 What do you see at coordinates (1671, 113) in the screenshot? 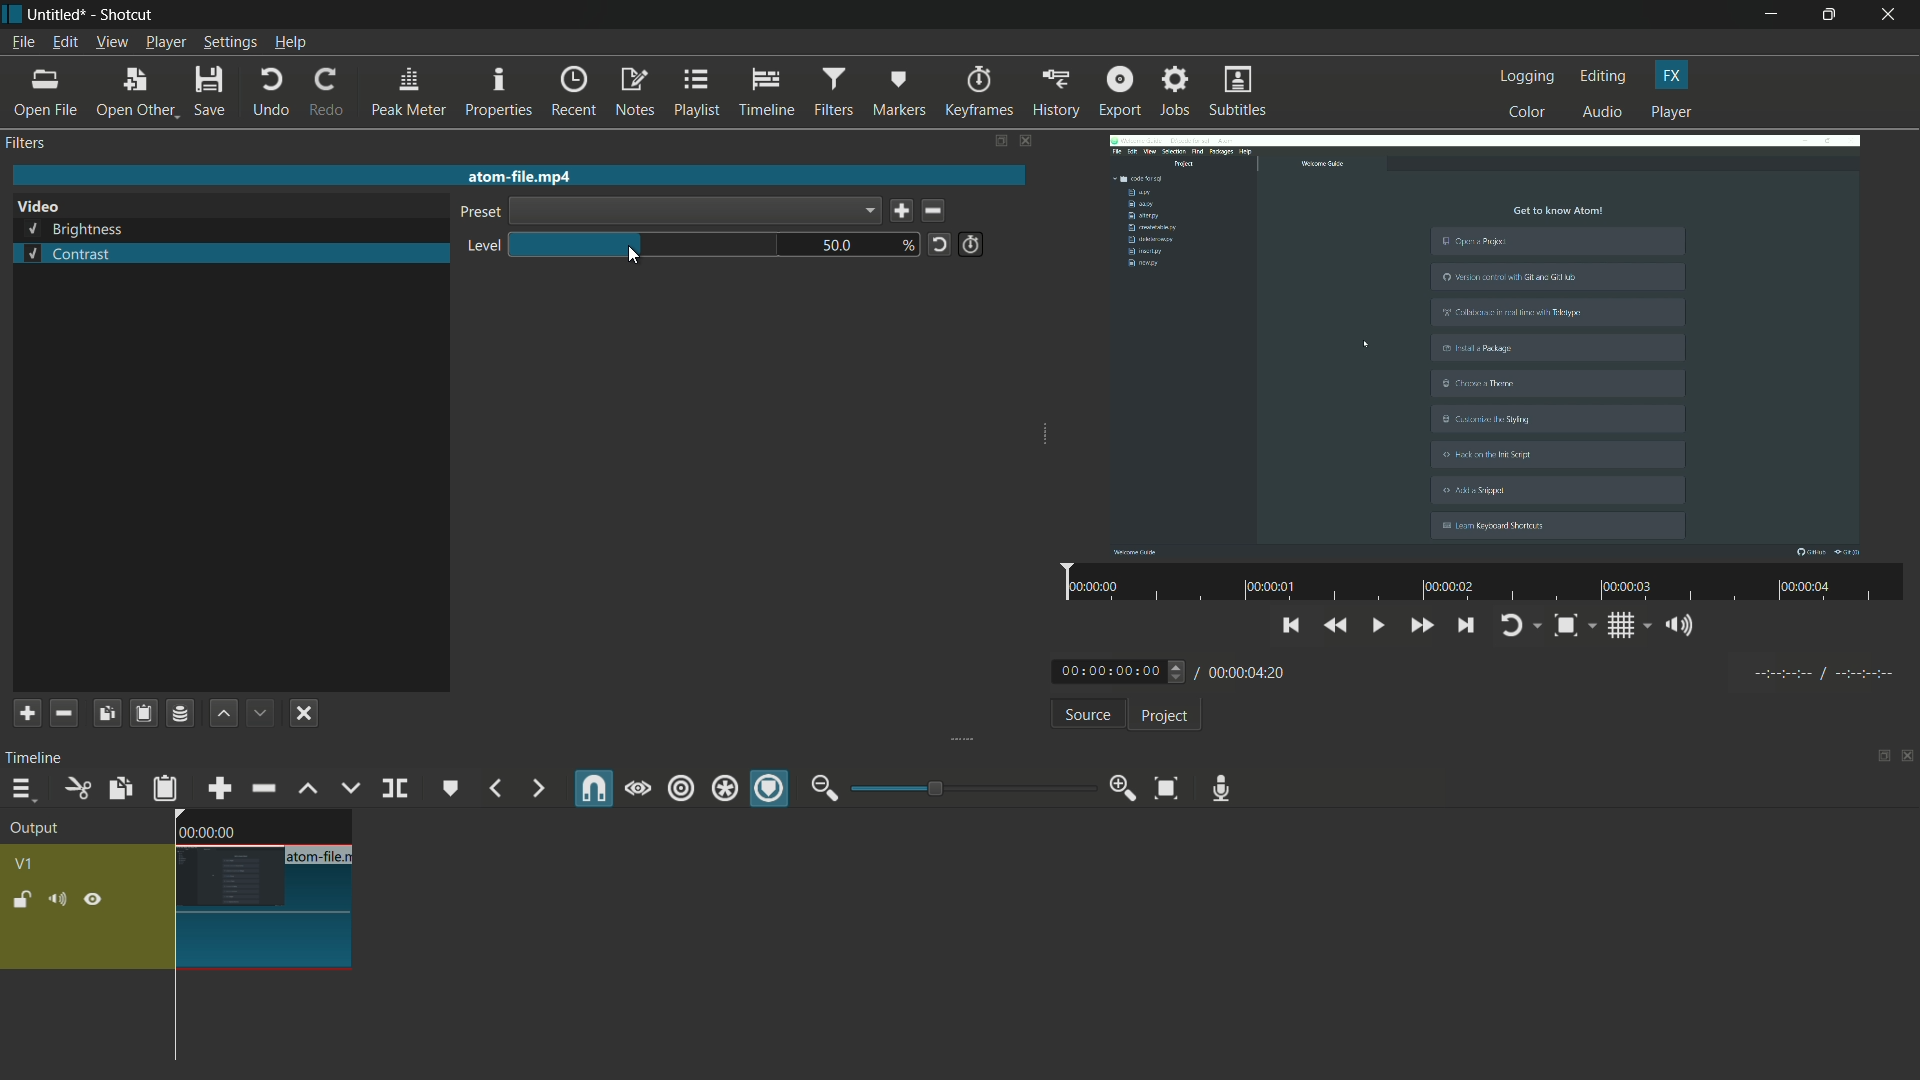
I see `player` at bounding box center [1671, 113].